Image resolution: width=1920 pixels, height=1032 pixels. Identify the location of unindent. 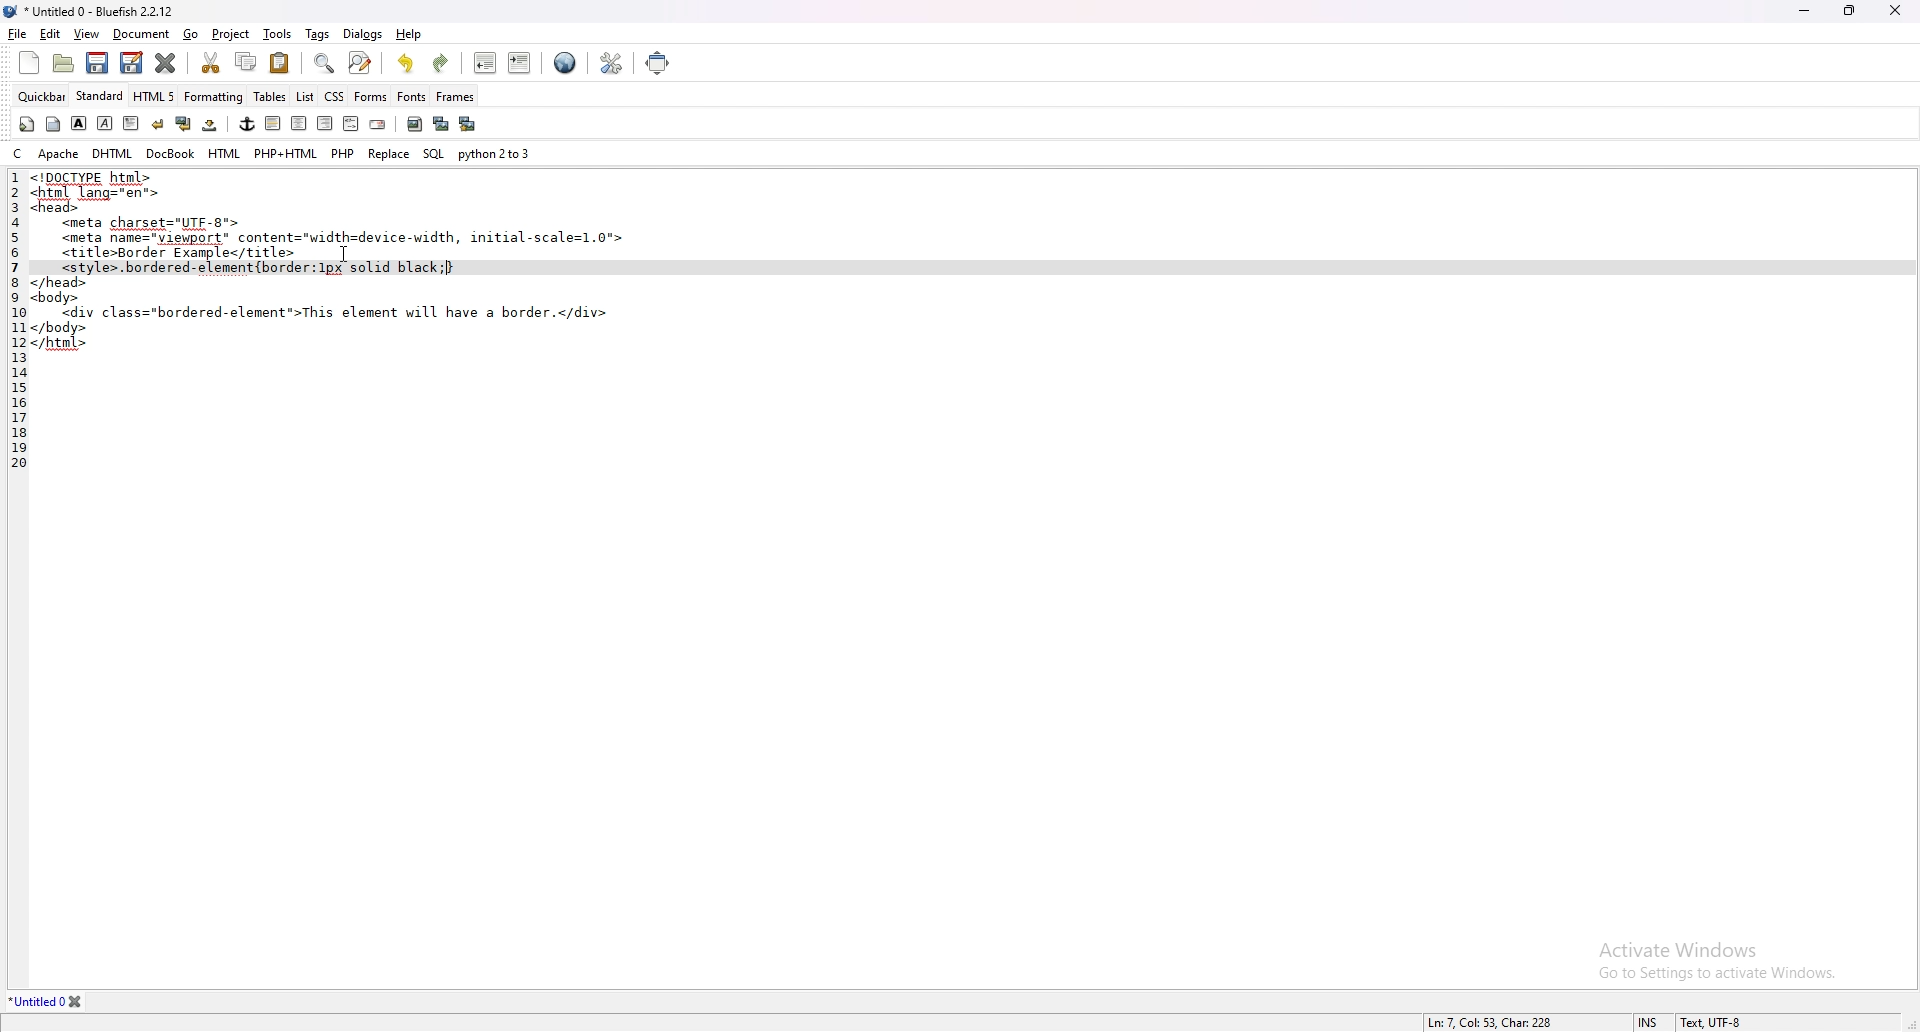
(484, 62).